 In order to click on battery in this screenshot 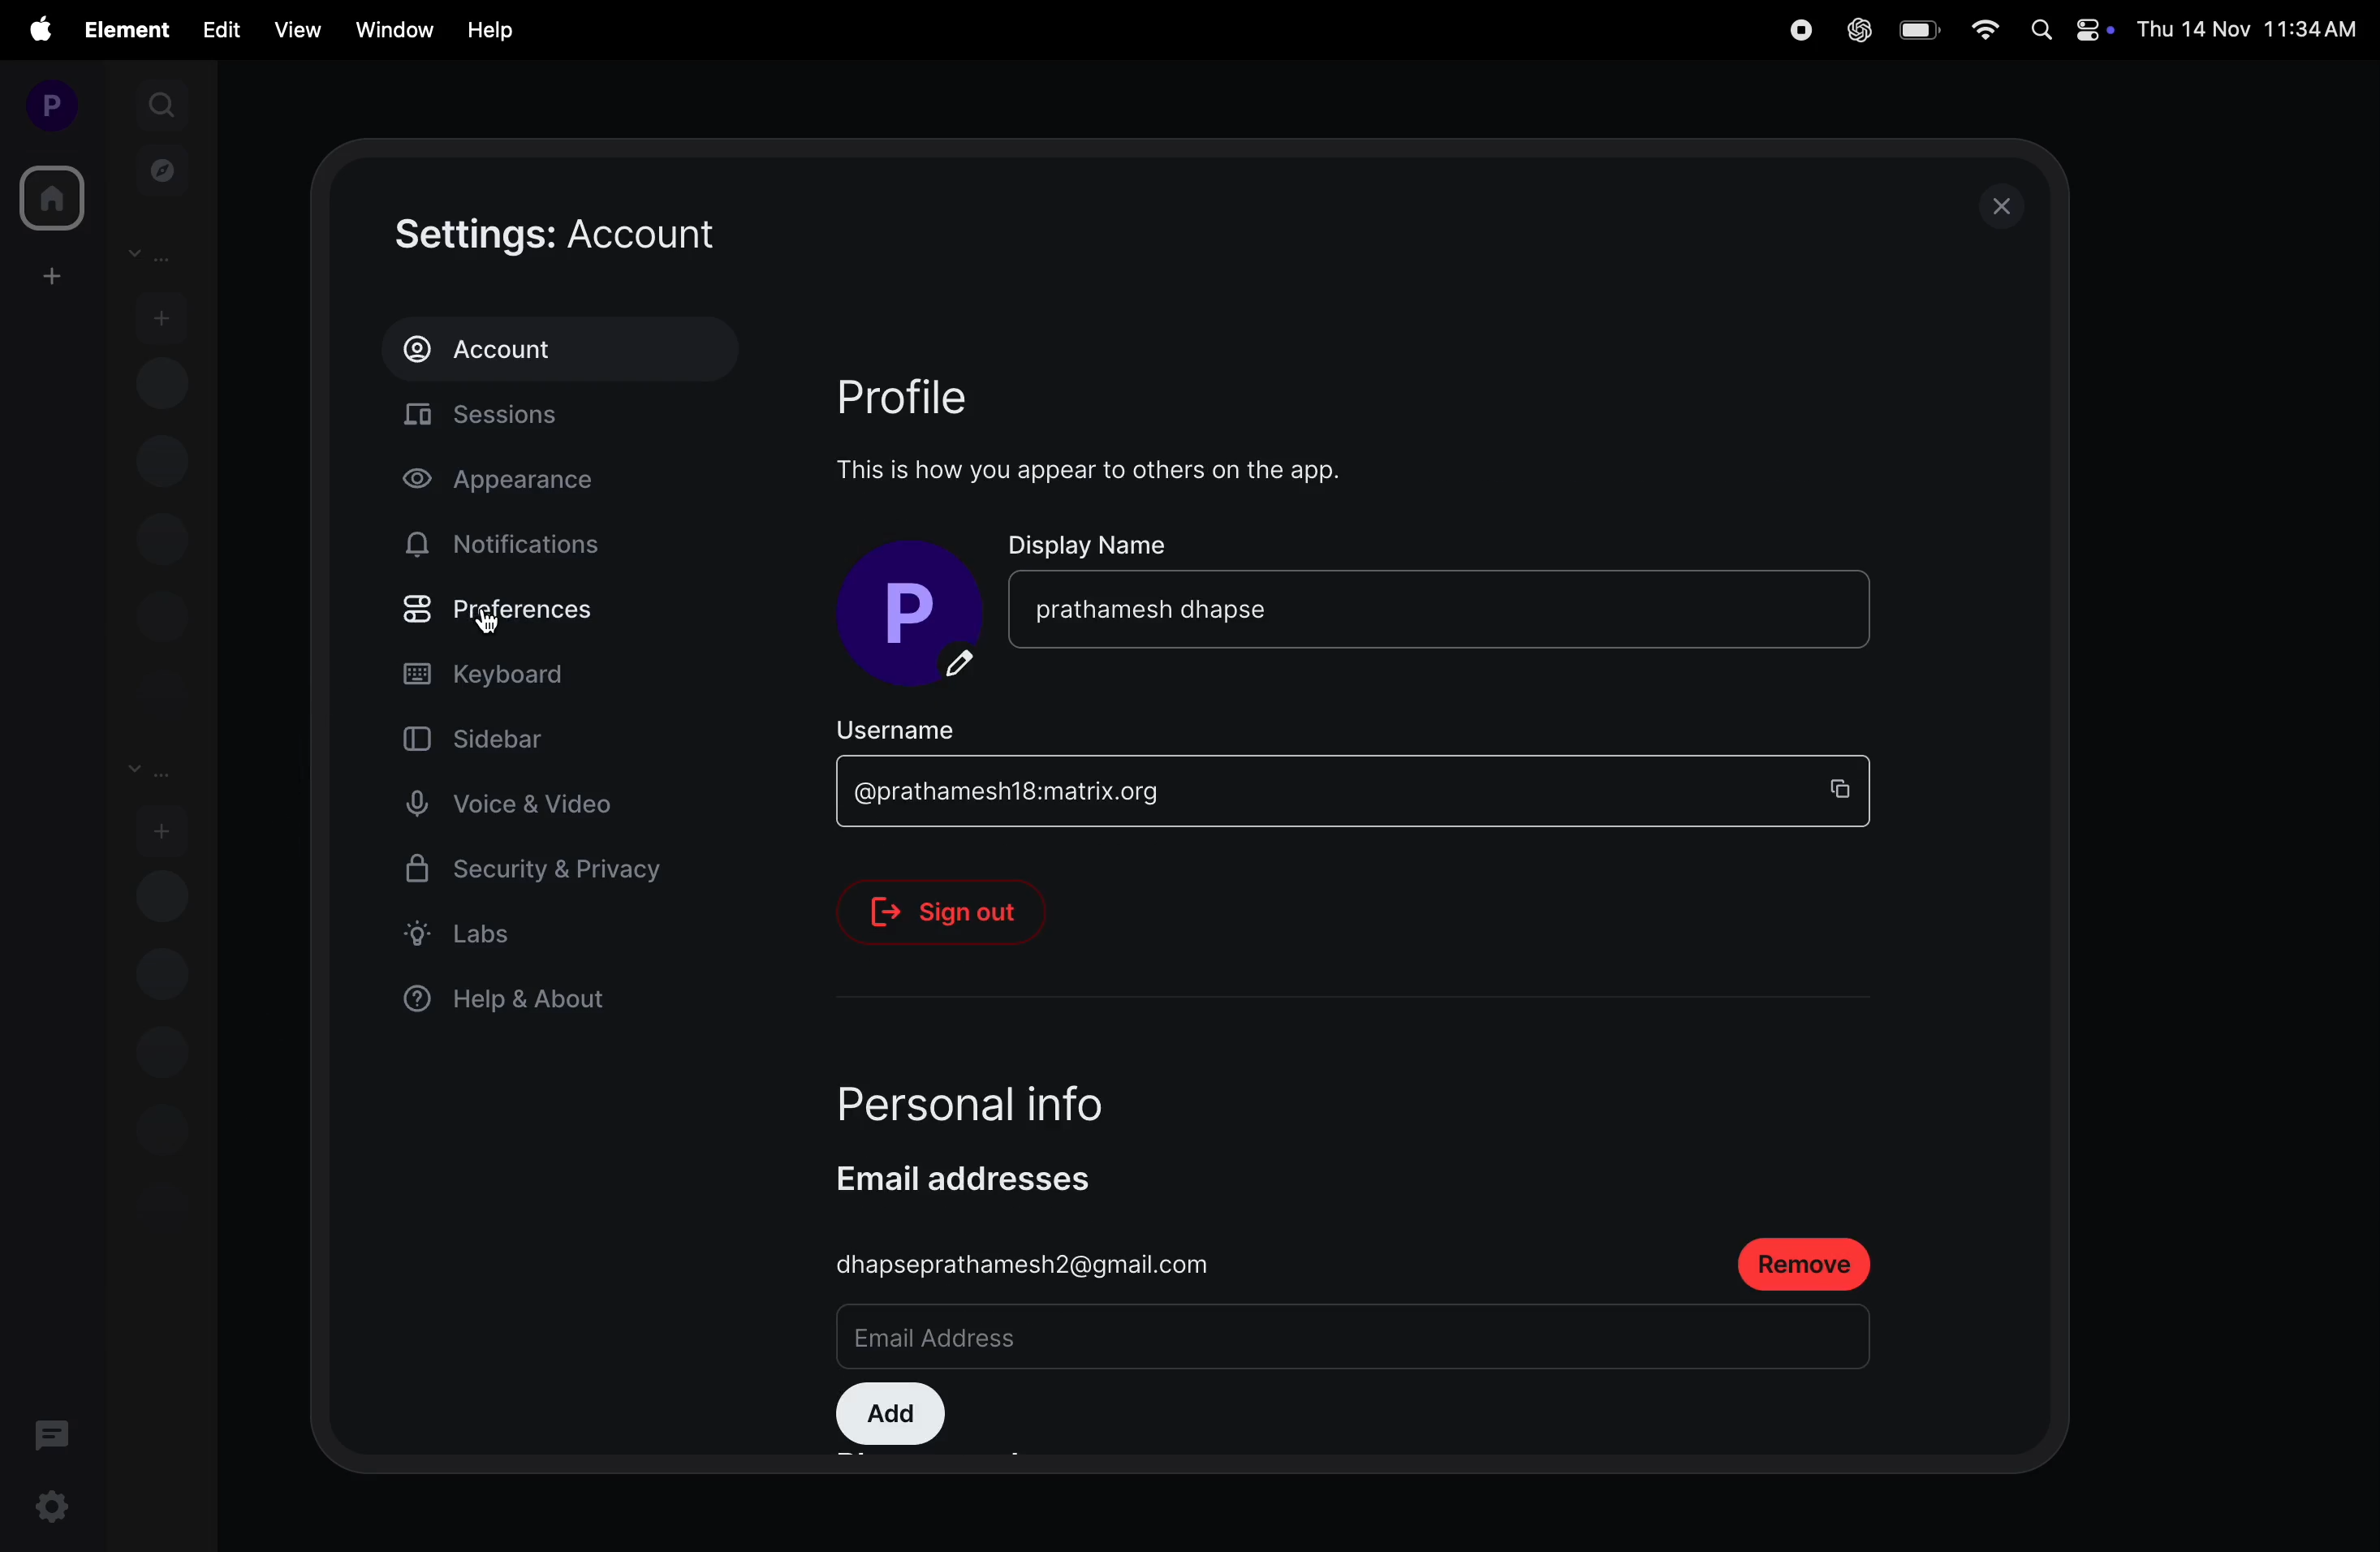, I will do `click(1916, 30)`.